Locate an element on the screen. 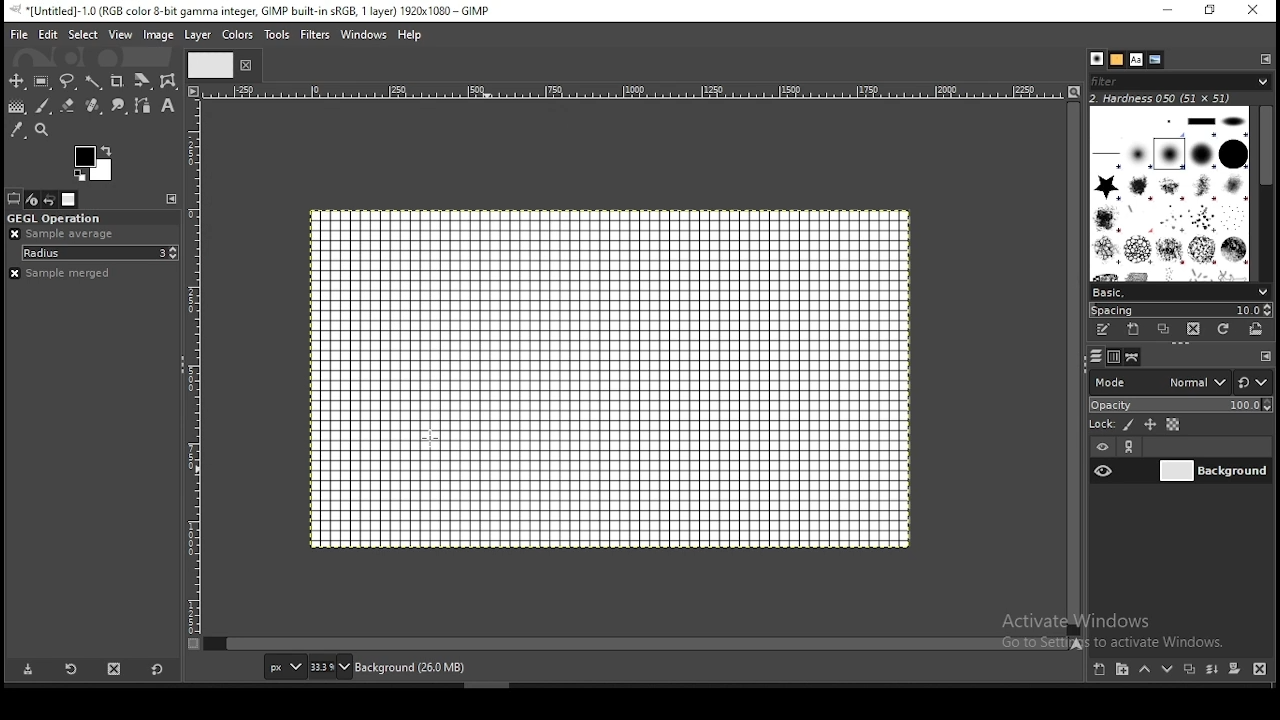 The height and width of the screenshot is (720, 1280). patterns is located at coordinates (1117, 60).